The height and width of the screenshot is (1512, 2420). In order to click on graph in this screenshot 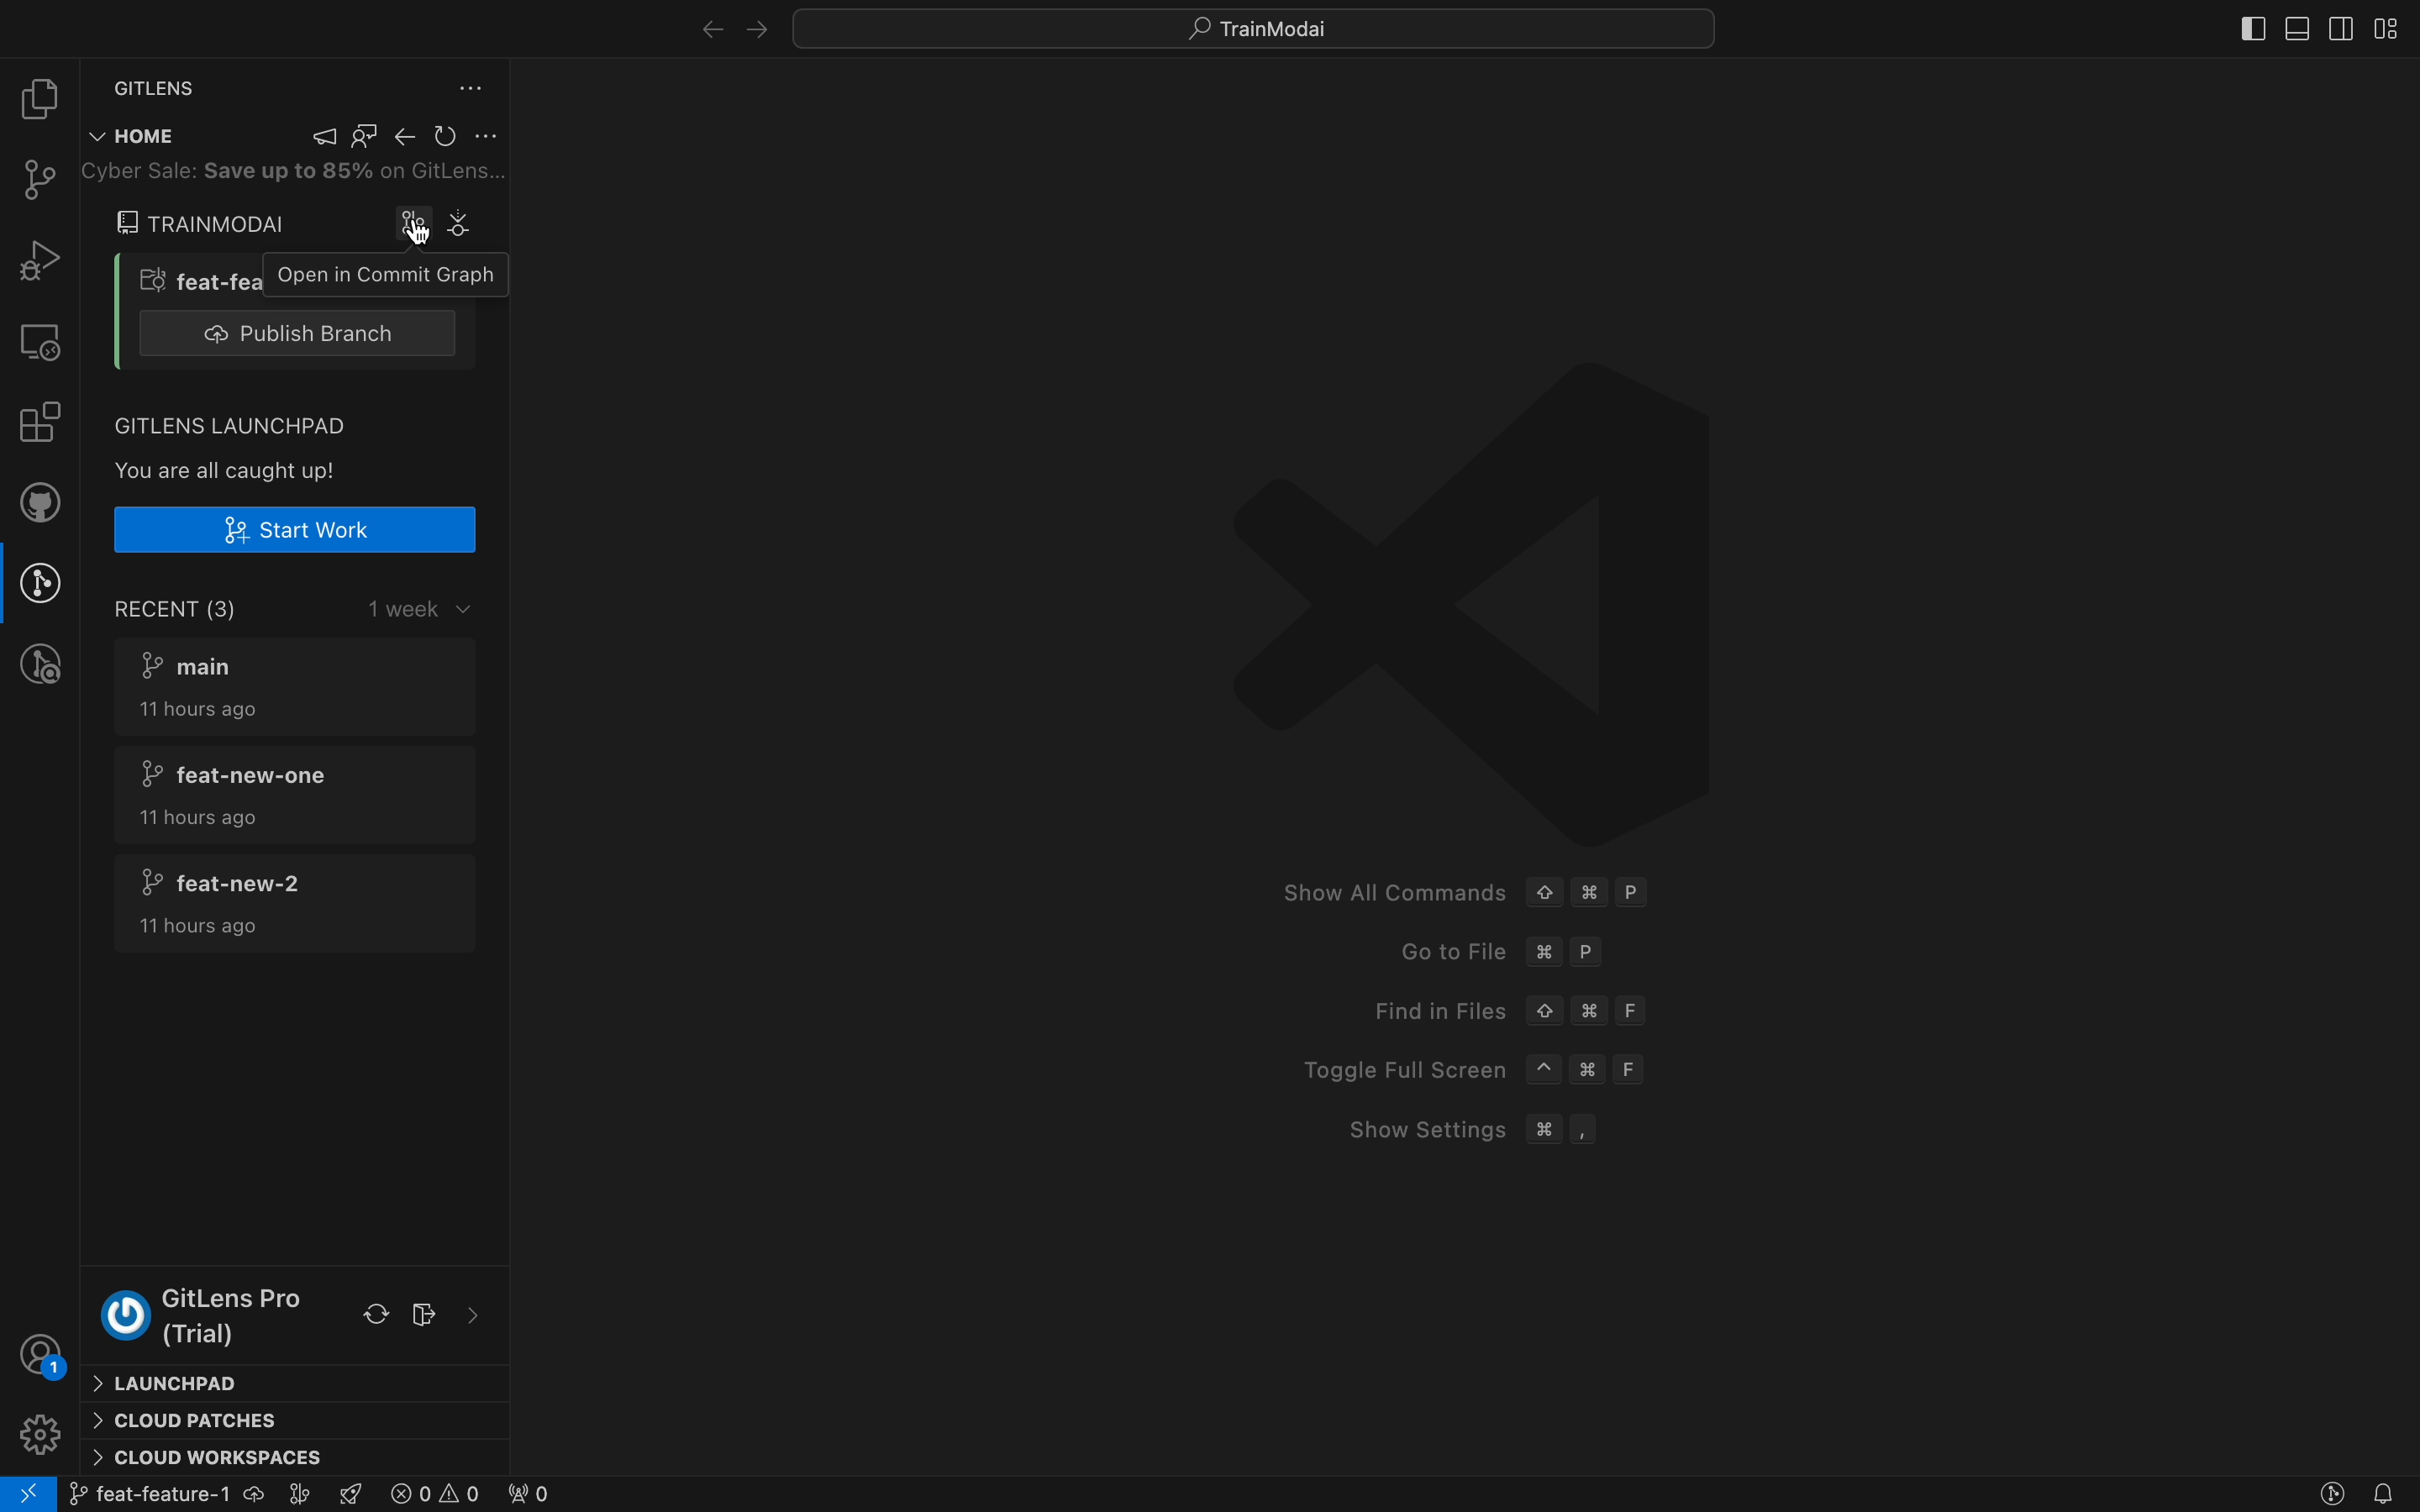, I will do `click(468, 222)`.